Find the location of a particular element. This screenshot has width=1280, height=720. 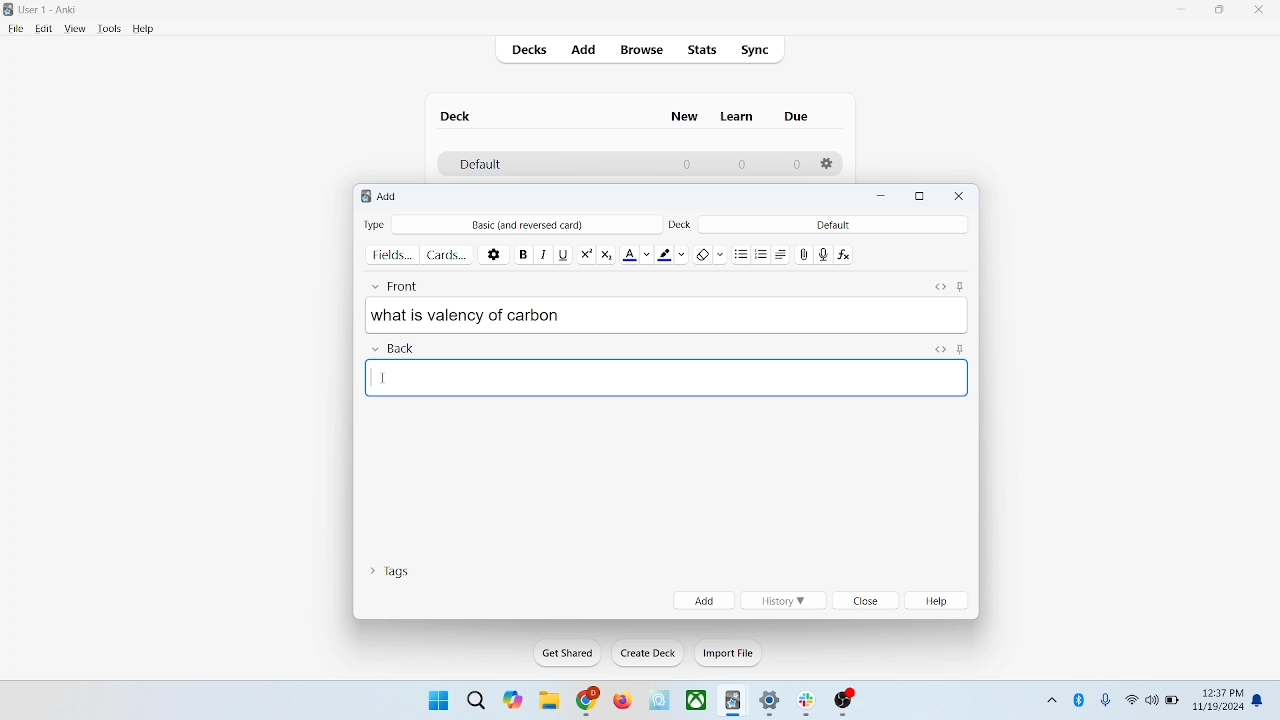

default is located at coordinates (479, 165).